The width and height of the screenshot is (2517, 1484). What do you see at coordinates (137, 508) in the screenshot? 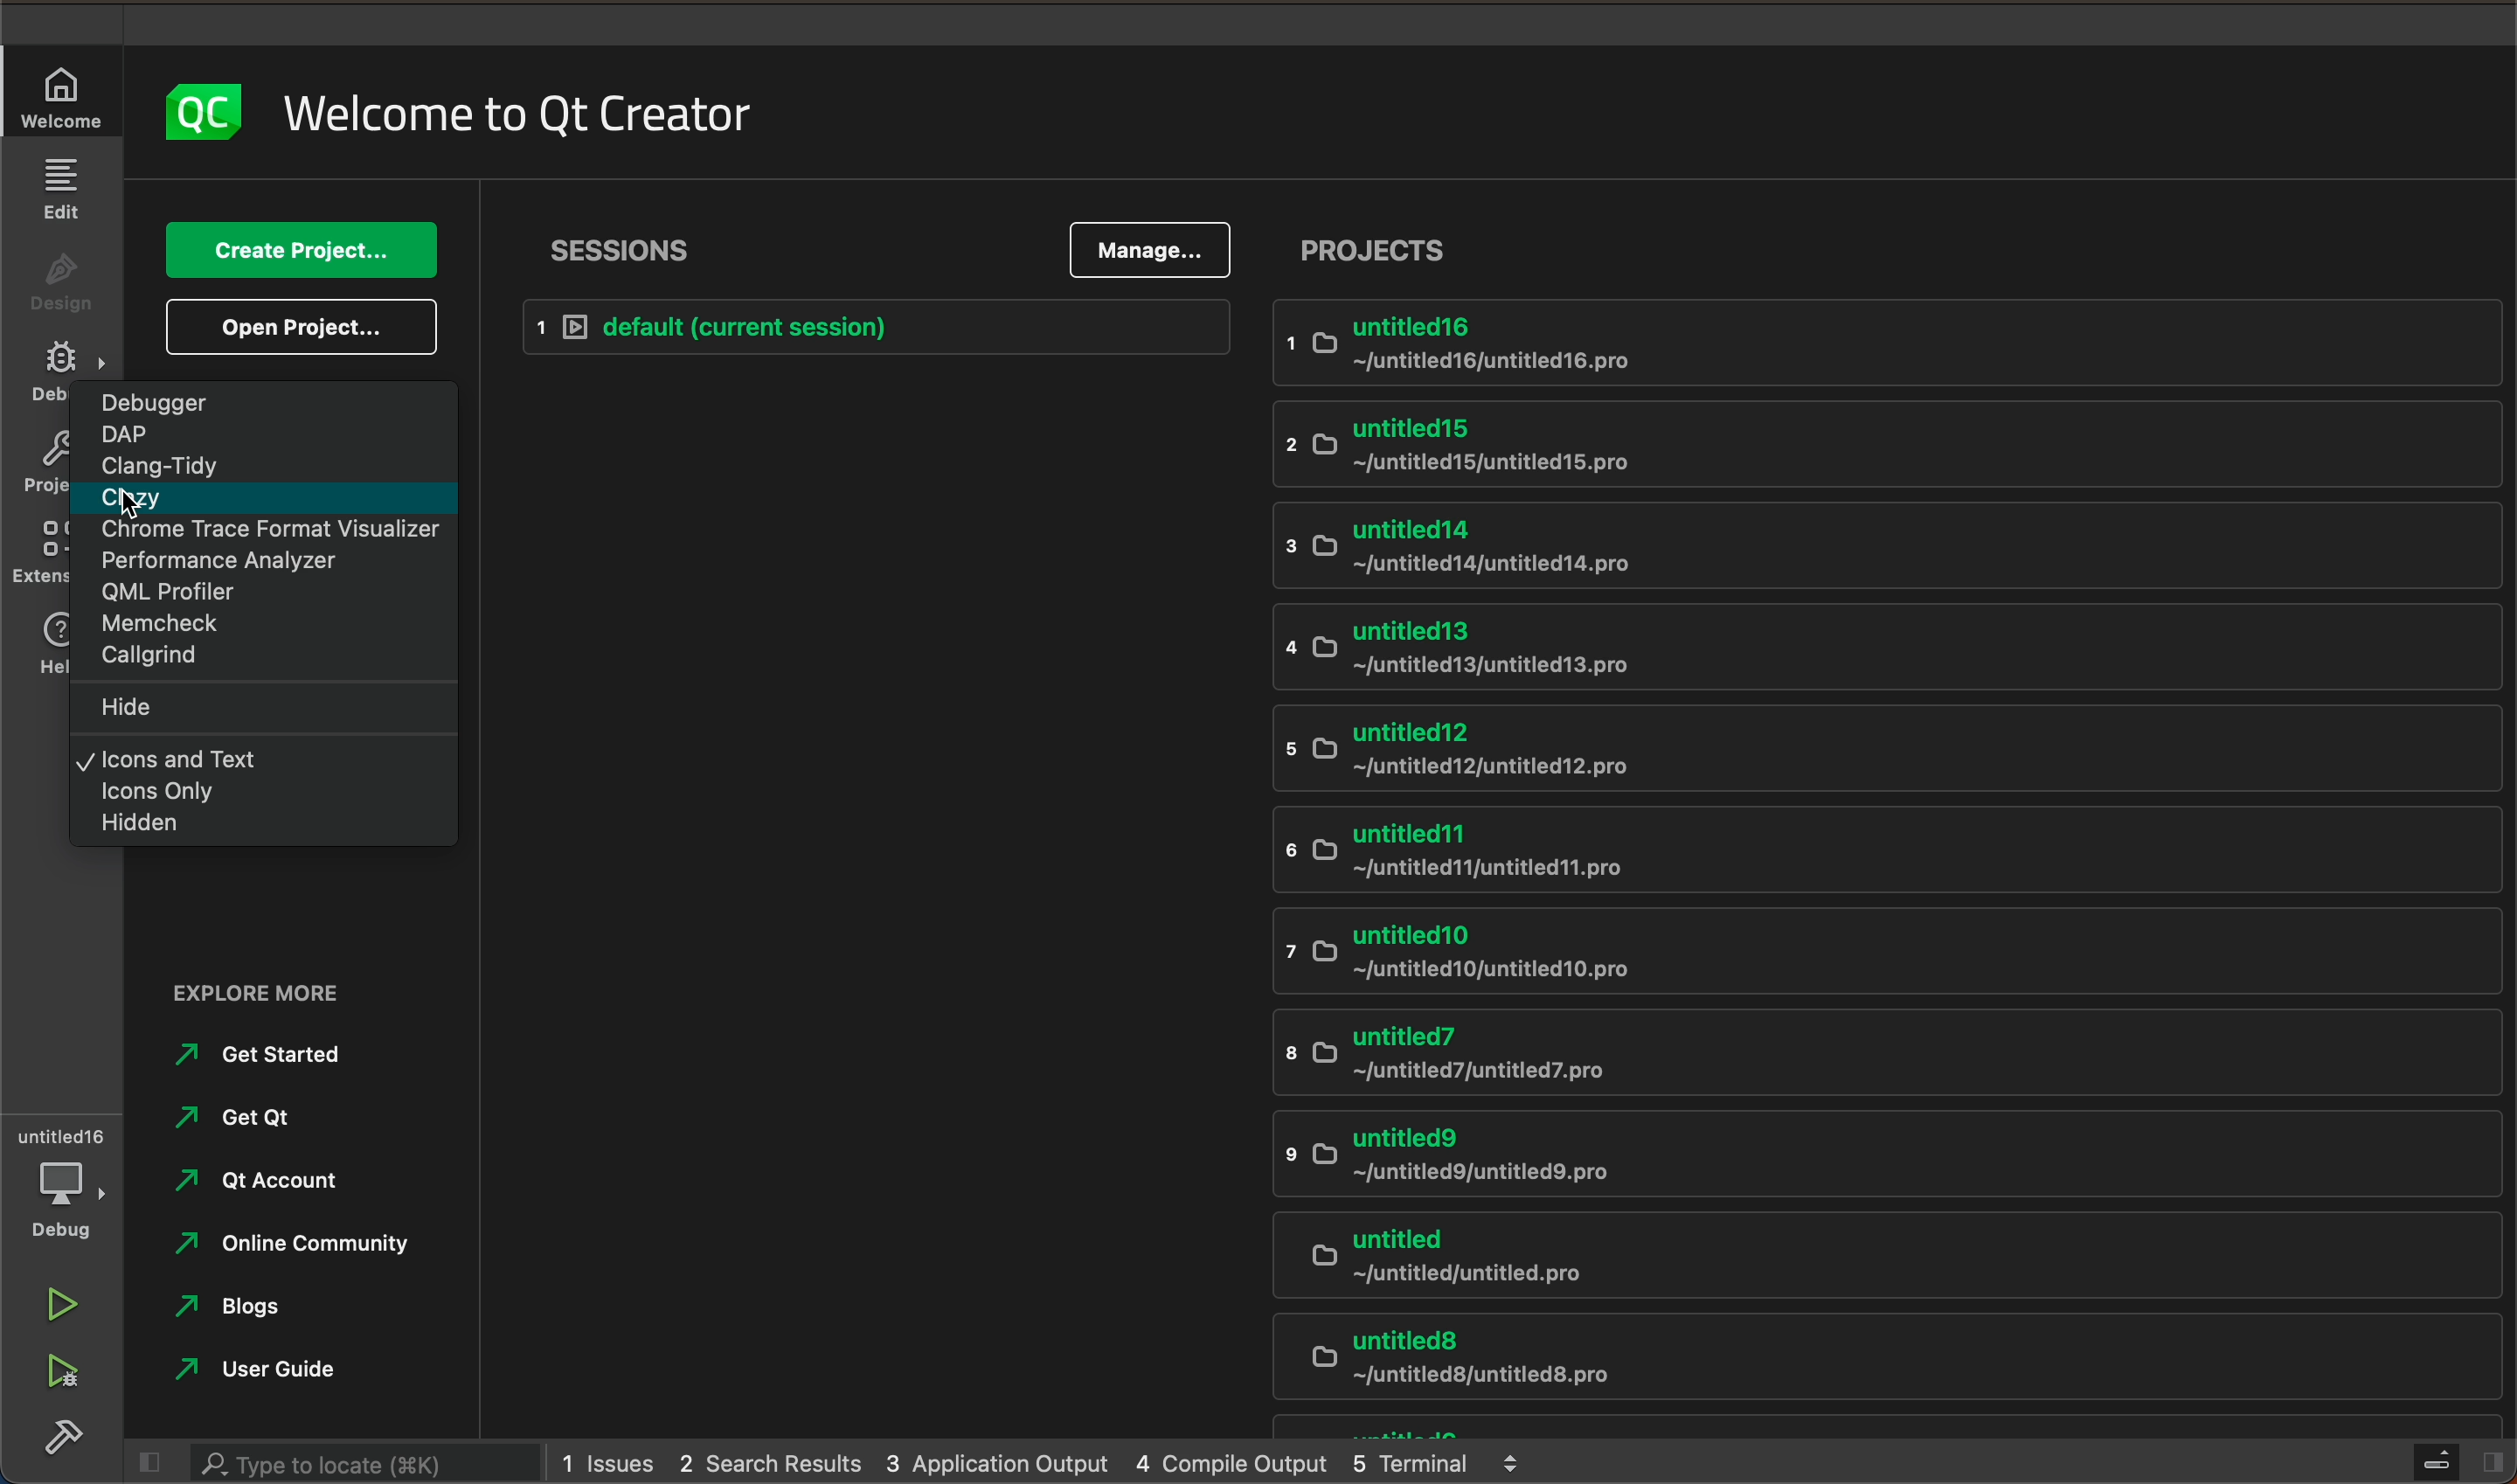
I see `cursor` at bounding box center [137, 508].